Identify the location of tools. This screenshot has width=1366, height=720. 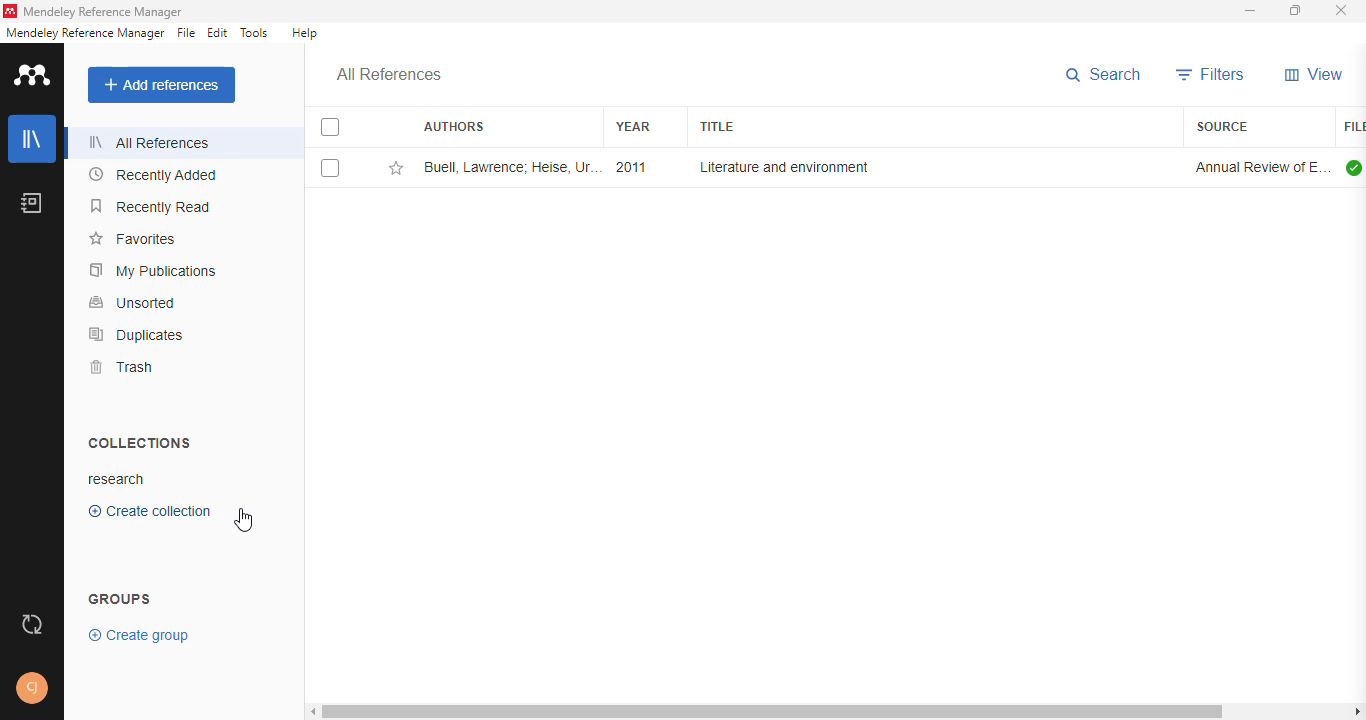
(255, 33).